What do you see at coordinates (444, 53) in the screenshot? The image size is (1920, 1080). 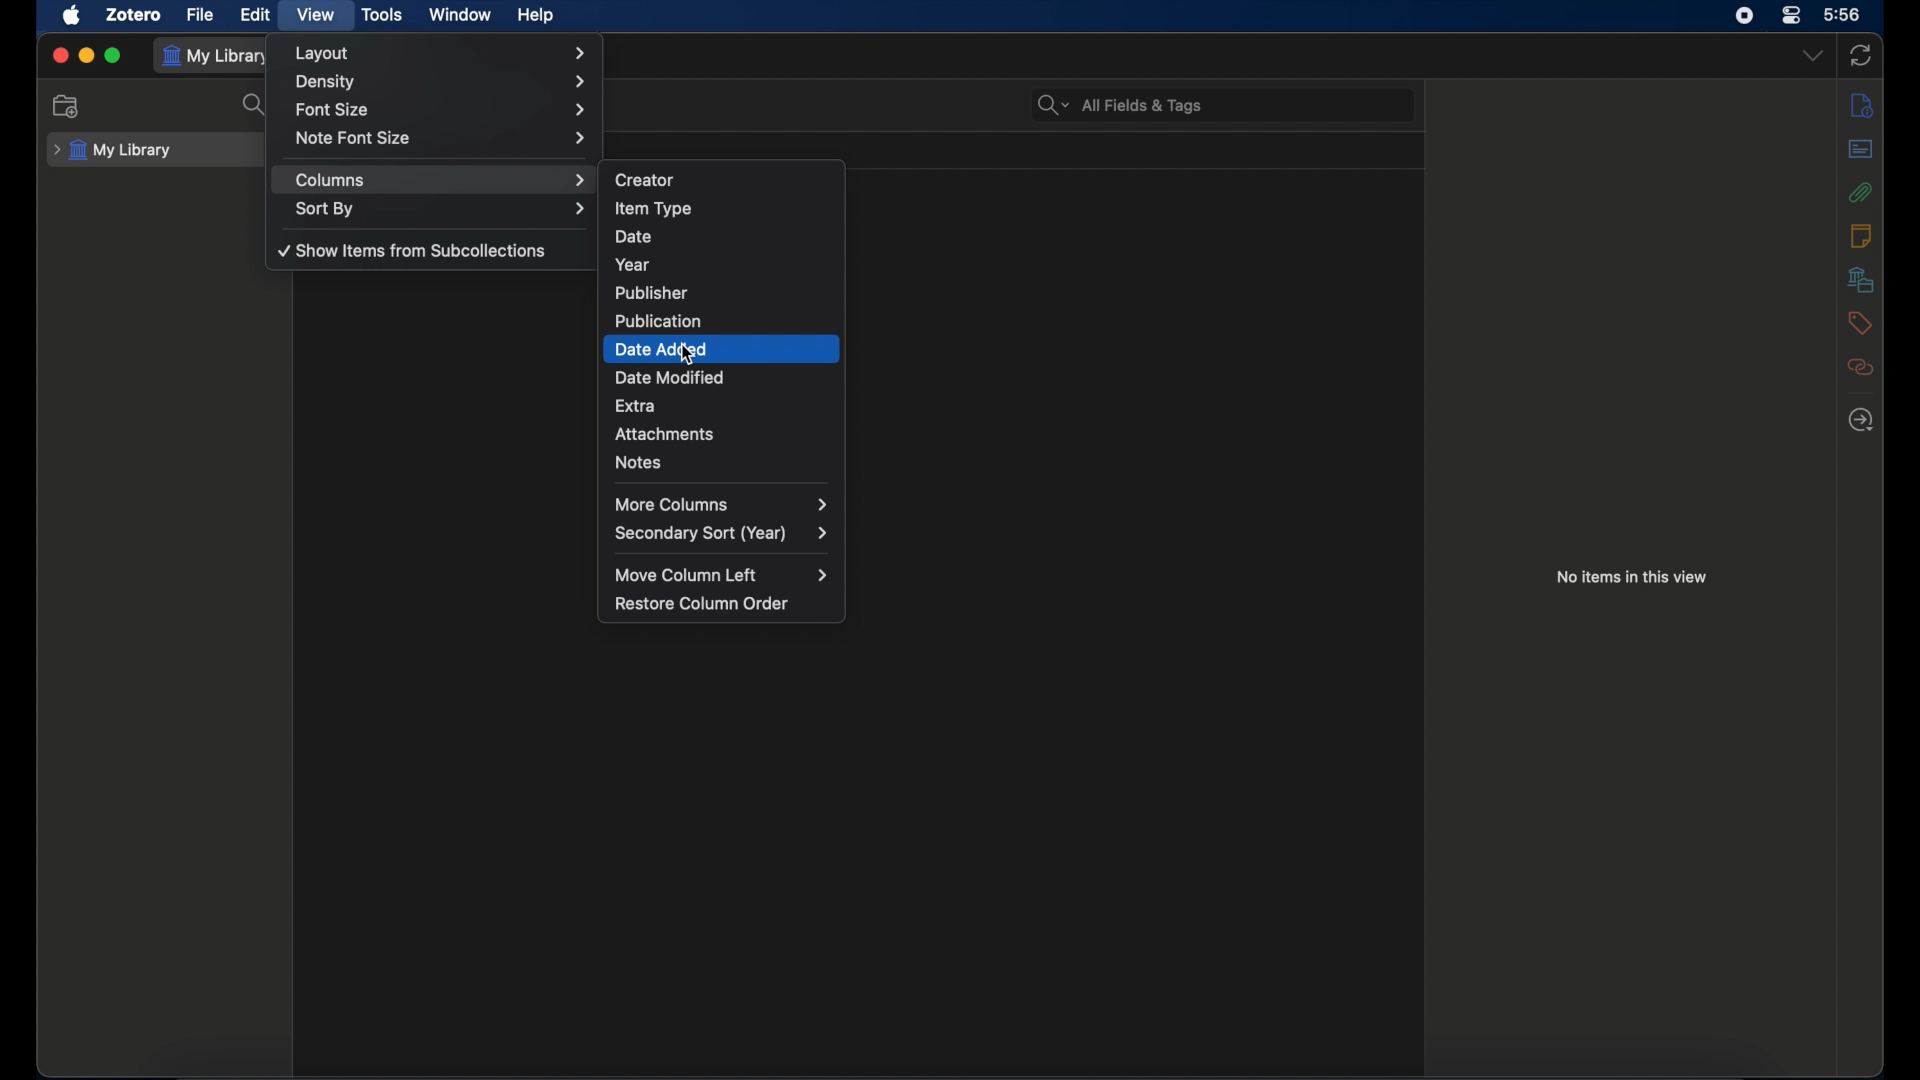 I see `layout` at bounding box center [444, 53].